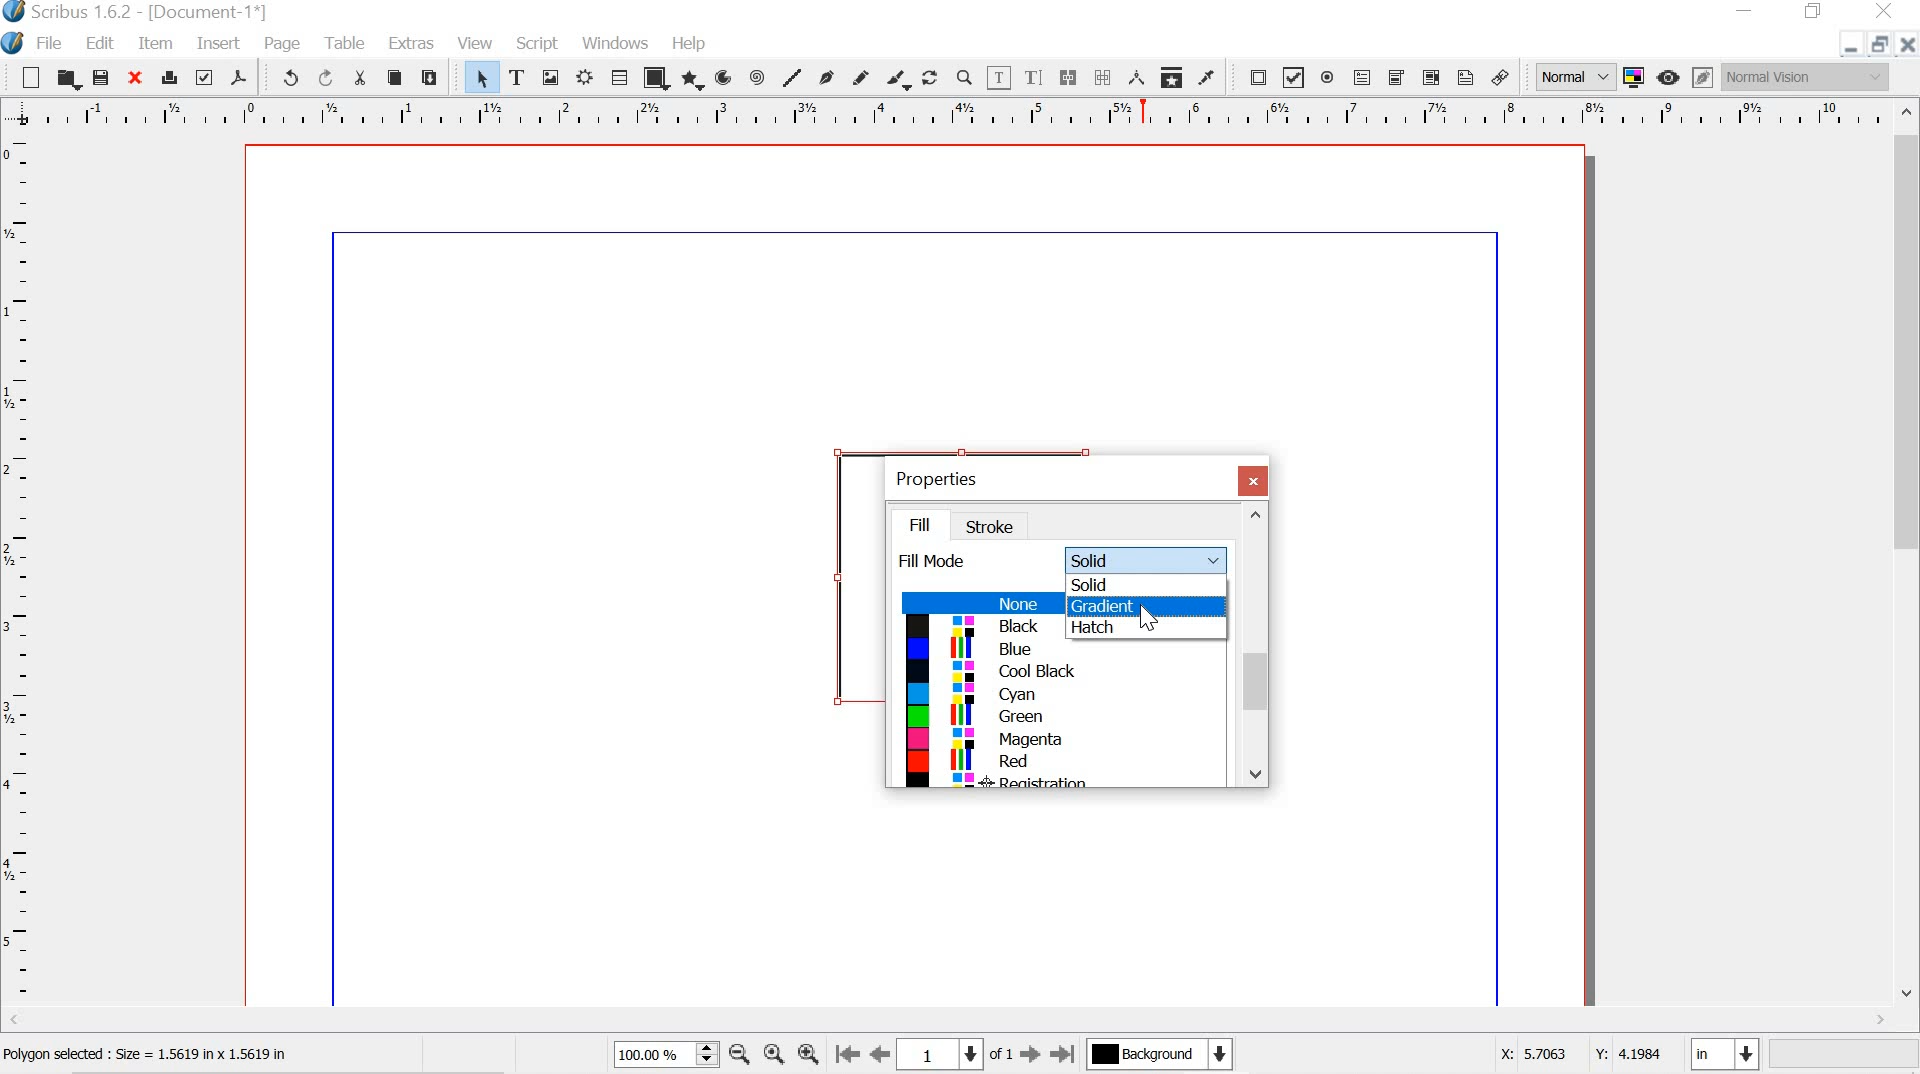 This screenshot has width=1920, height=1074. I want to click on X: 5.7063 Y: 4.1984, so click(1568, 1057).